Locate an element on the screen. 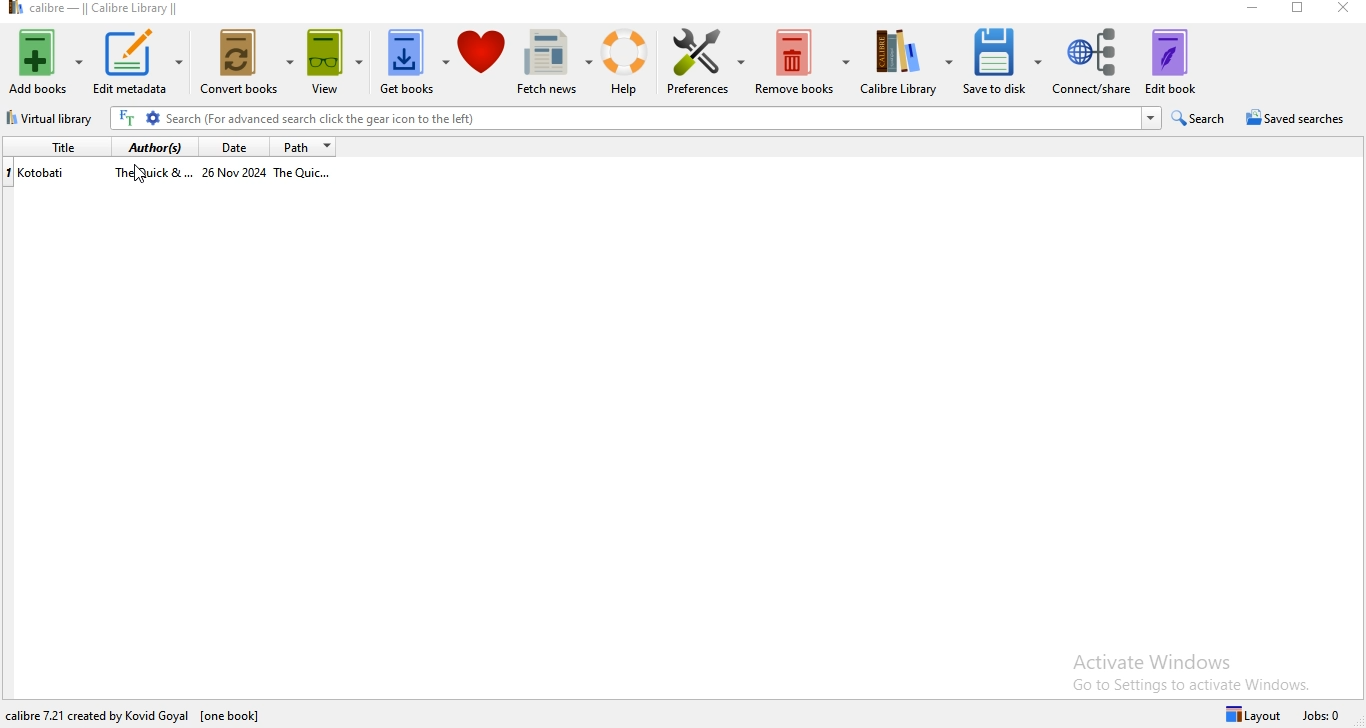 The height and width of the screenshot is (728, 1366). layout is located at coordinates (1250, 713).